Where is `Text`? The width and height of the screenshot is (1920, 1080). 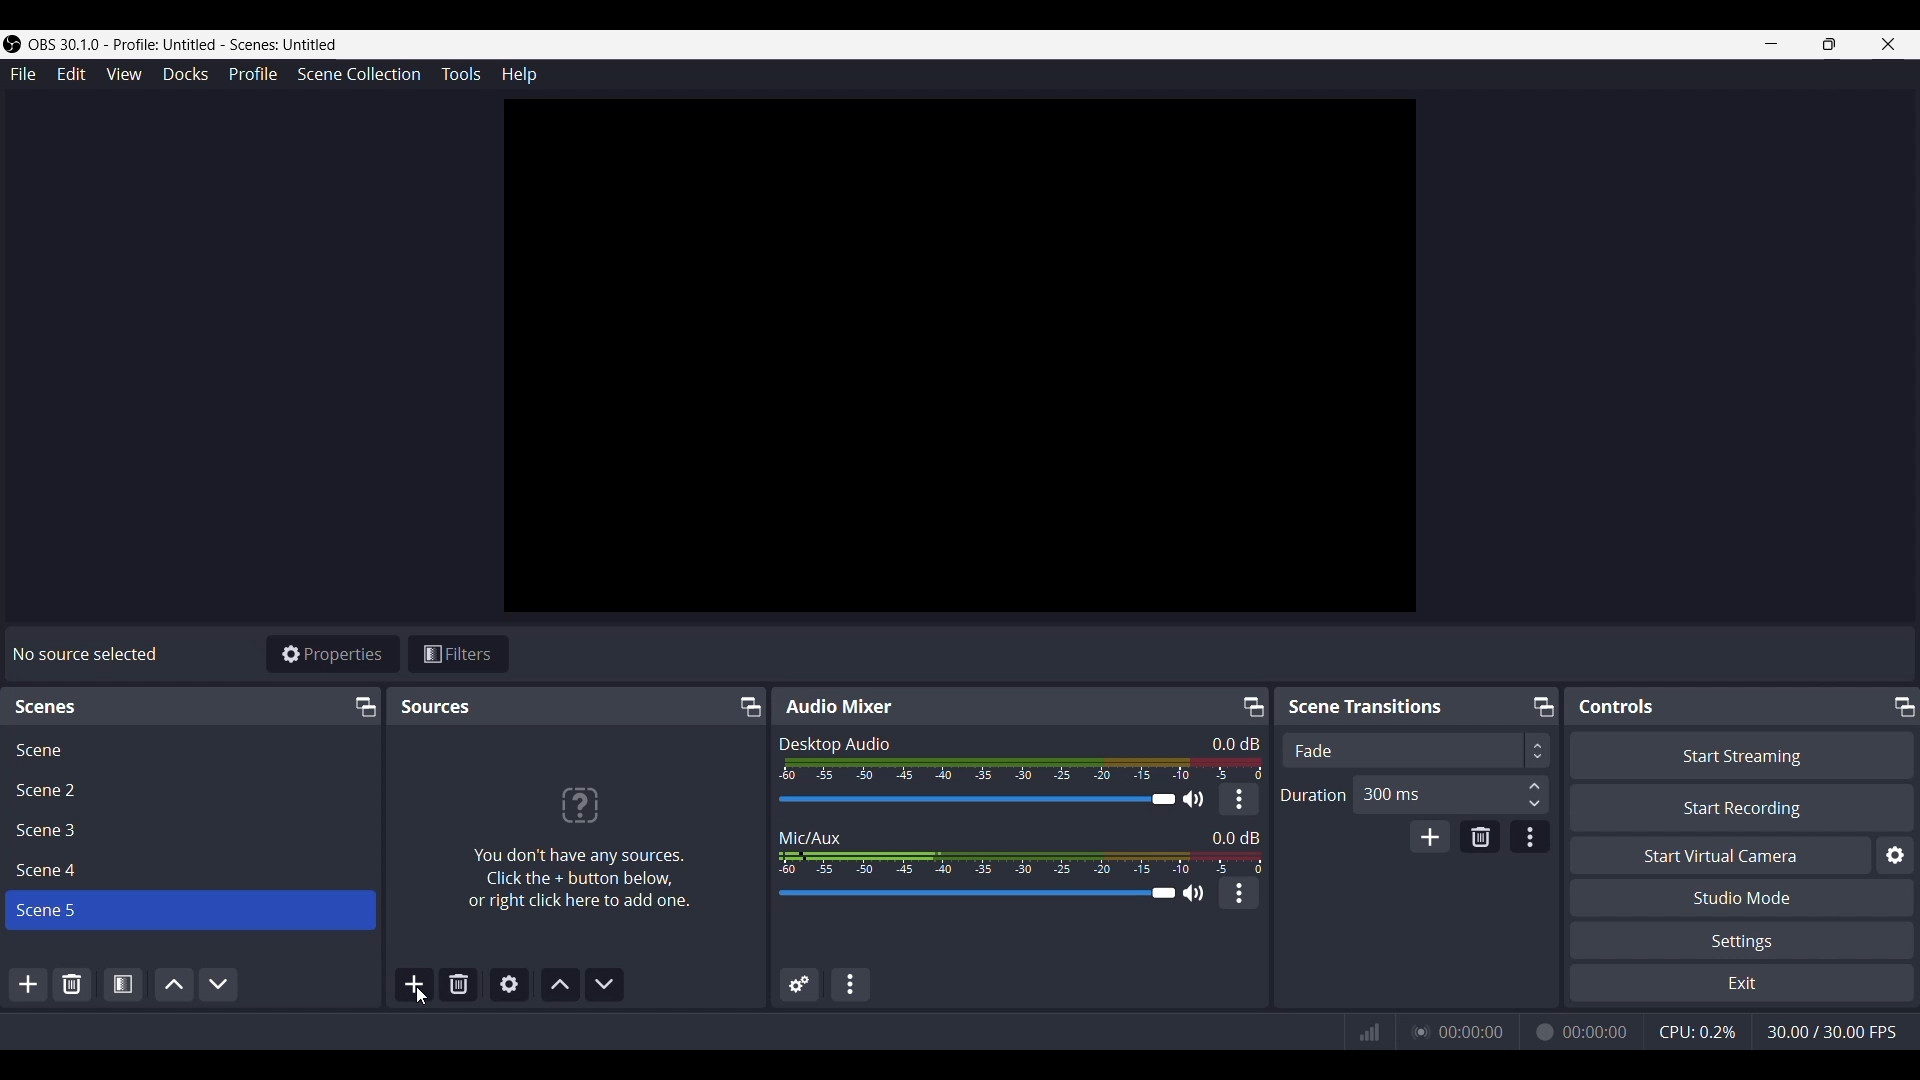 Text is located at coordinates (817, 836).